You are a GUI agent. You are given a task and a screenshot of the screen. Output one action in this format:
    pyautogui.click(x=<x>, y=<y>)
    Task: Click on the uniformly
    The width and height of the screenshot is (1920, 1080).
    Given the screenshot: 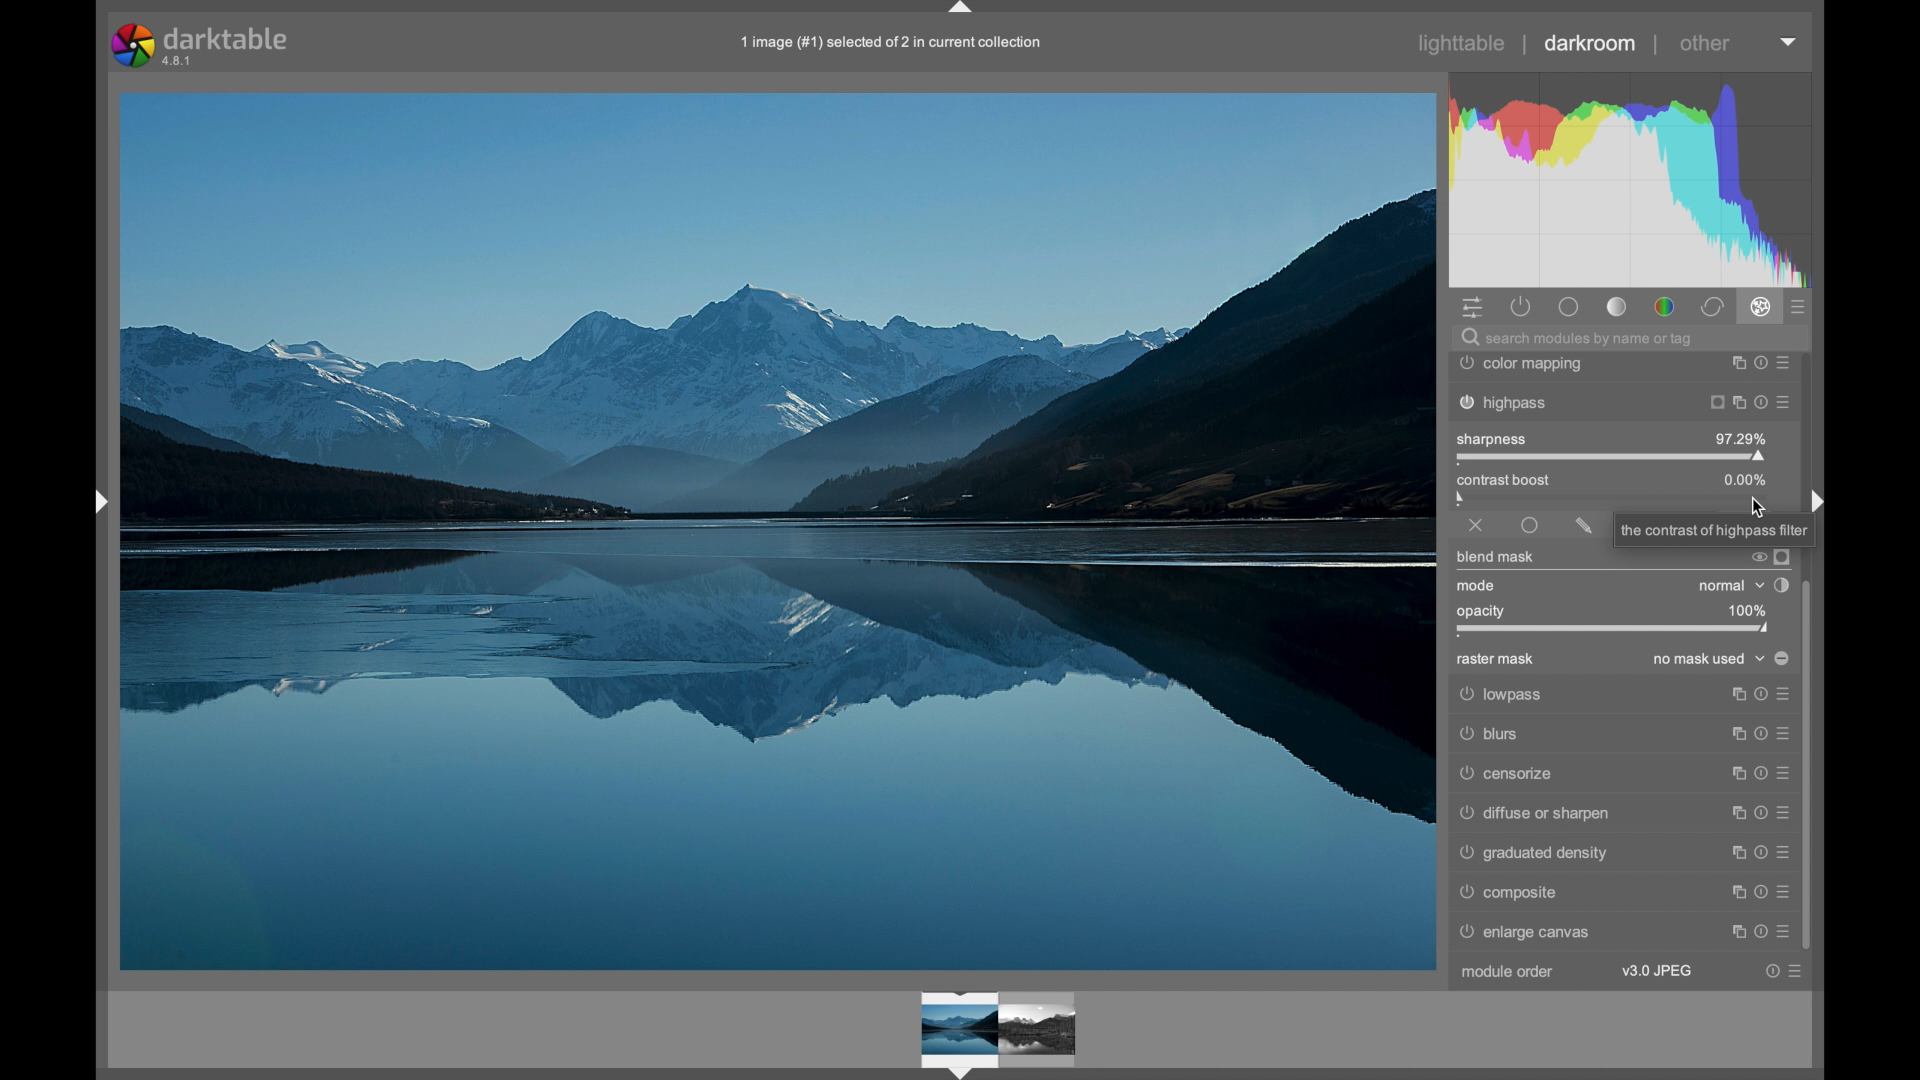 What is the action you would take?
    pyautogui.click(x=1530, y=525)
    